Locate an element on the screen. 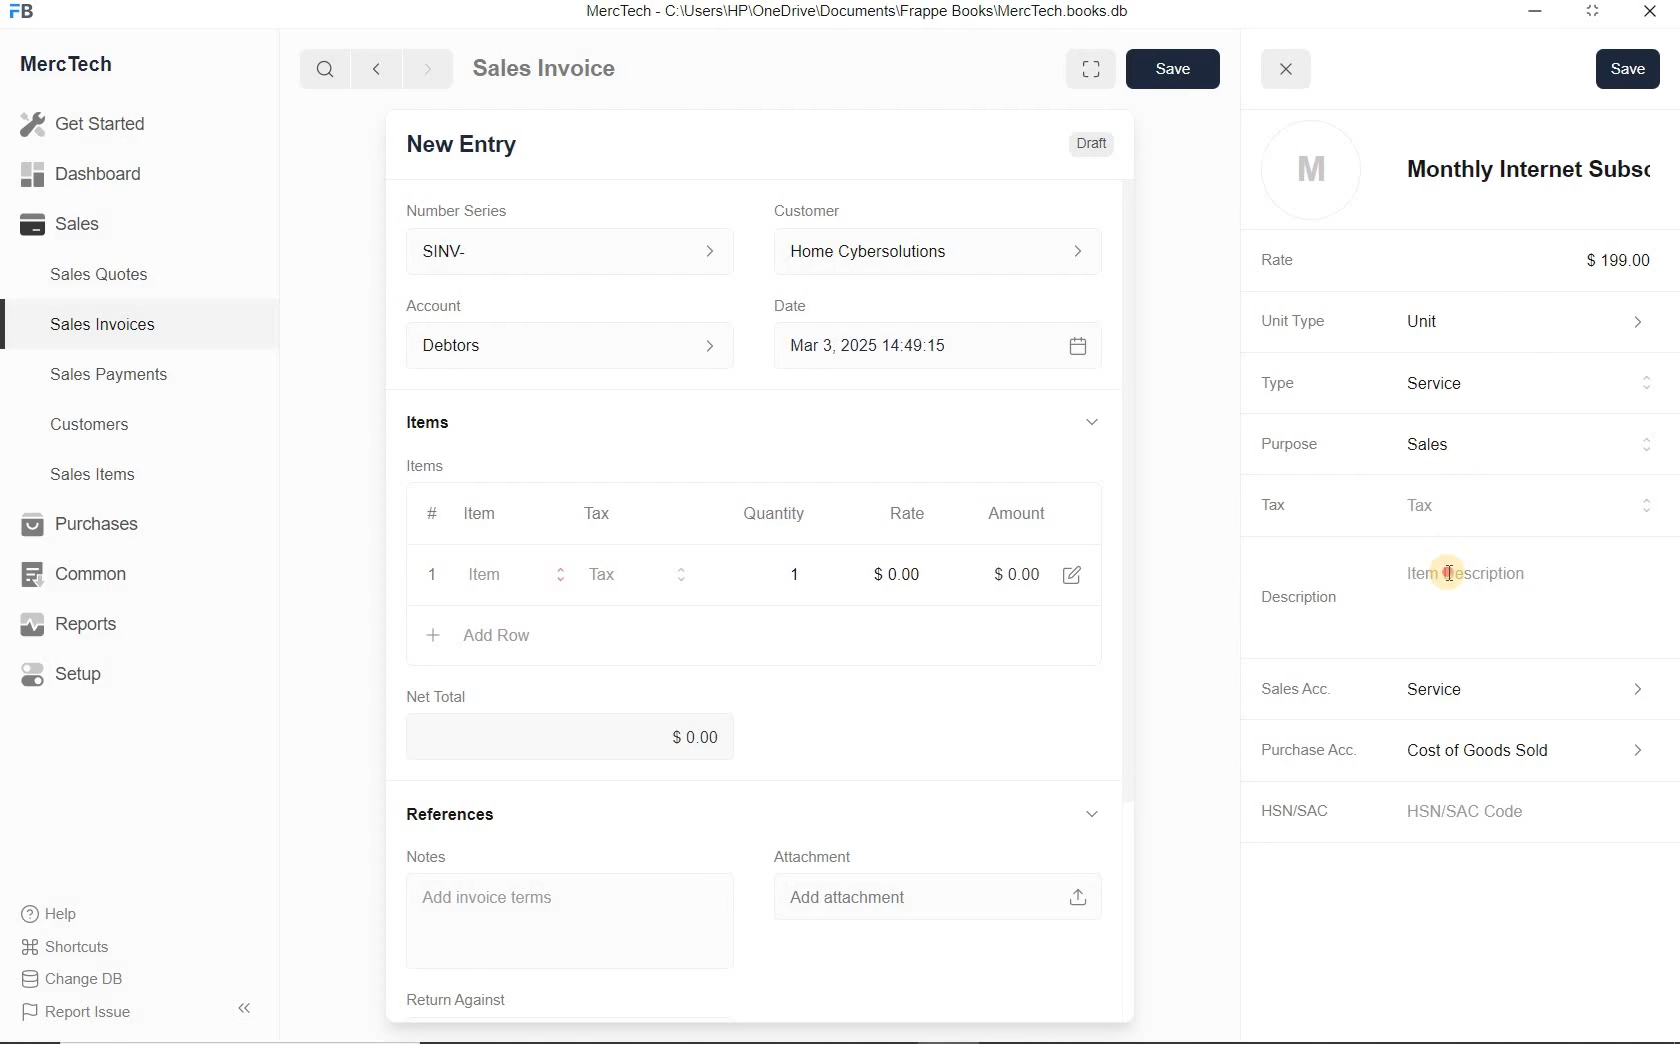 This screenshot has height=1044, width=1680. Date is located at coordinates (795, 306).